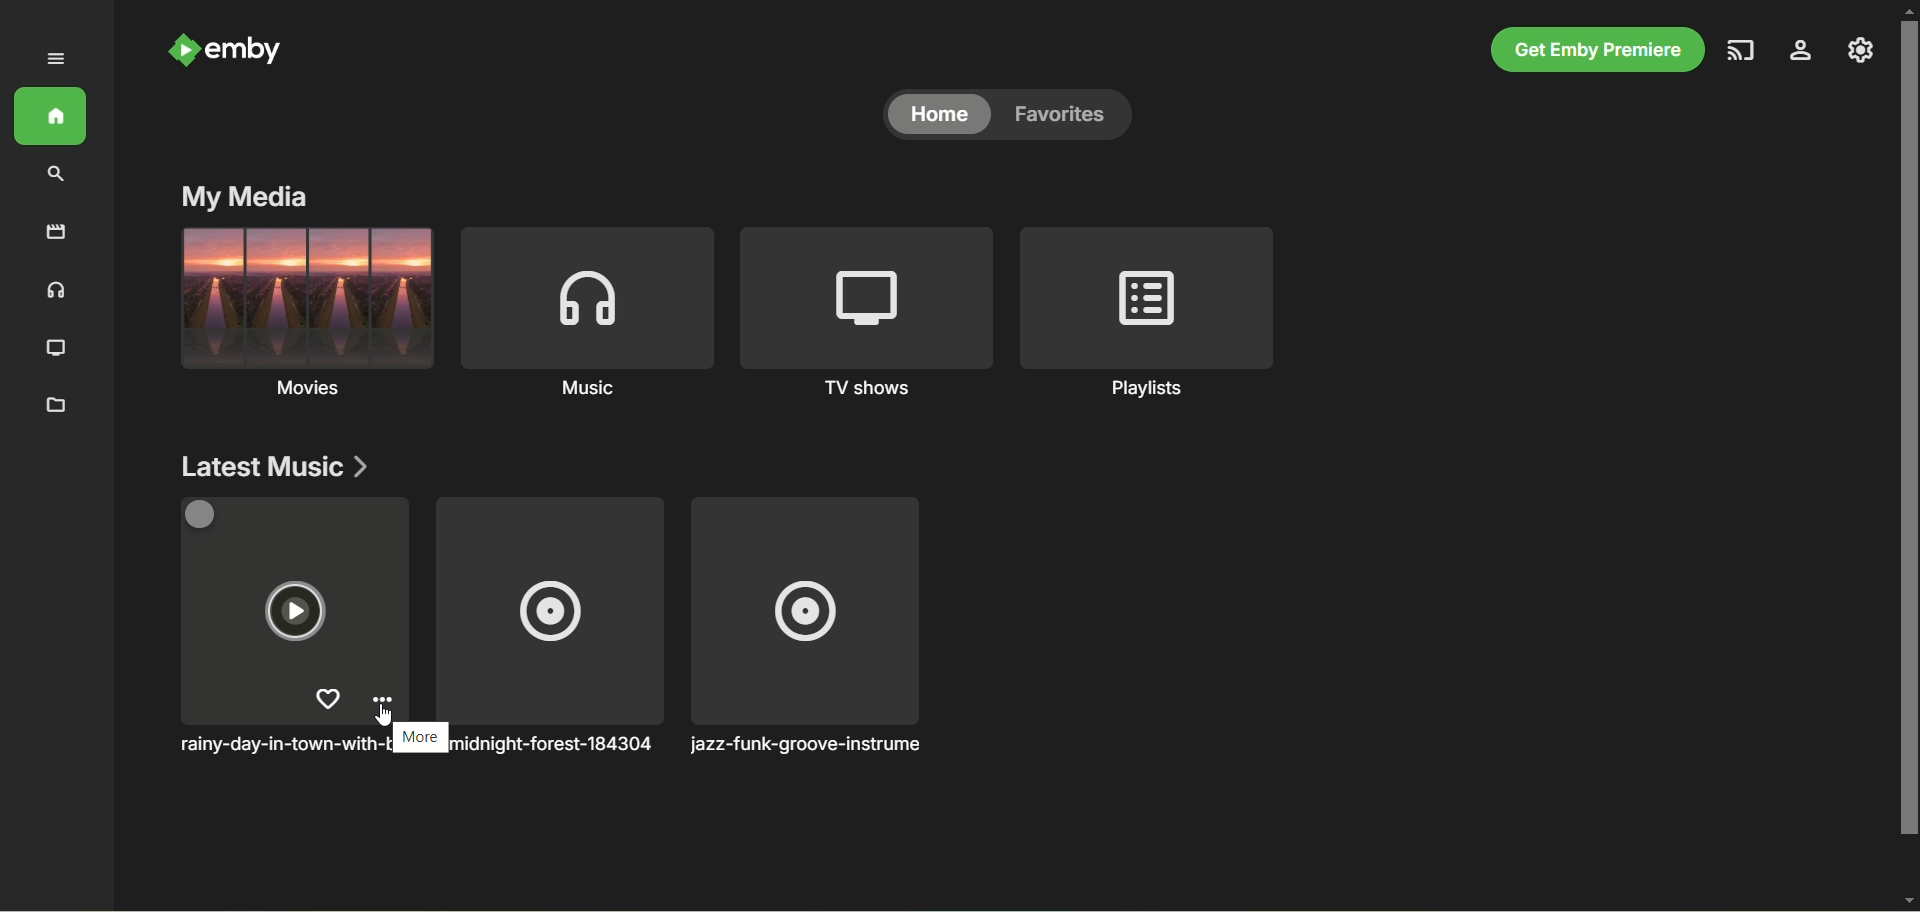 This screenshot has width=1920, height=912. What do you see at coordinates (549, 626) in the screenshot?
I see `Music album` at bounding box center [549, 626].